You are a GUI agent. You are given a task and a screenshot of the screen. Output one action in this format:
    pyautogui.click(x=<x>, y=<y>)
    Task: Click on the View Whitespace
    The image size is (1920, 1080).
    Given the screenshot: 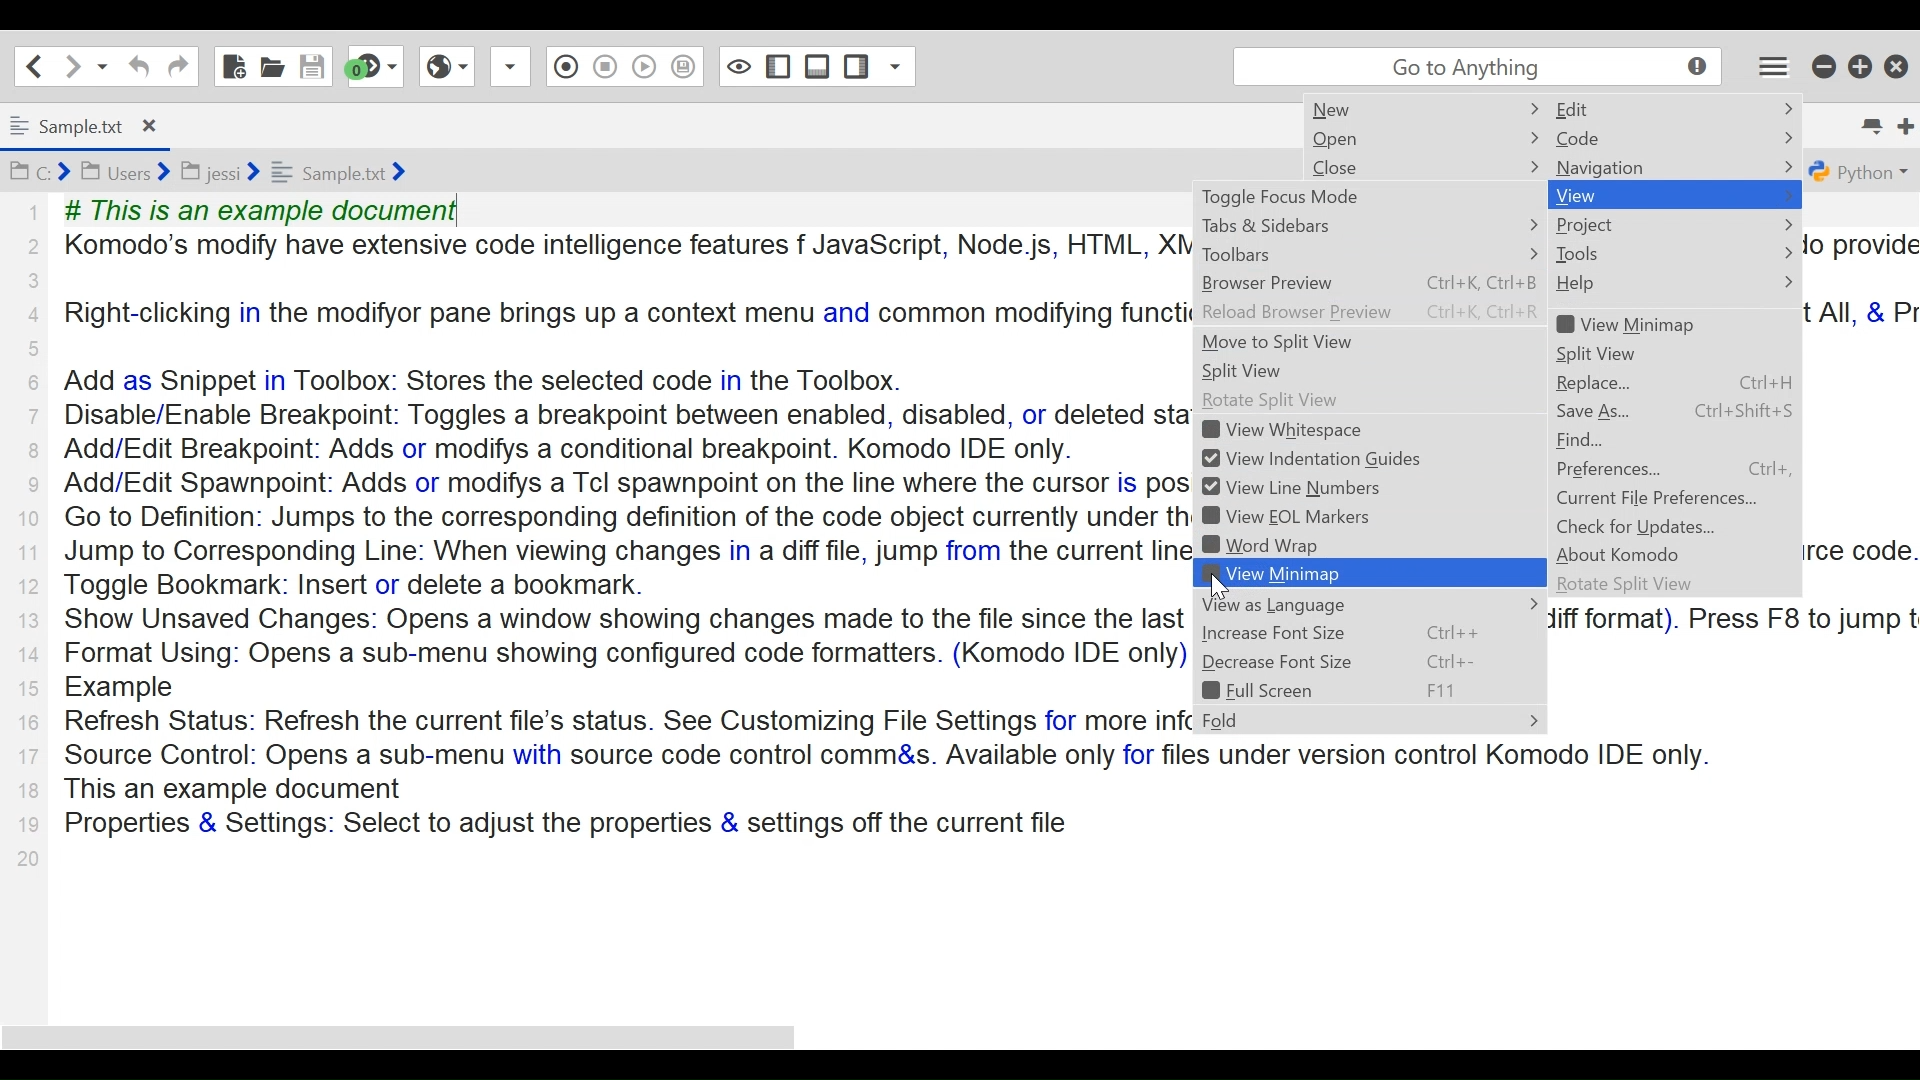 What is the action you would take?
    pyautogui.click(x=1311, y=430)
    